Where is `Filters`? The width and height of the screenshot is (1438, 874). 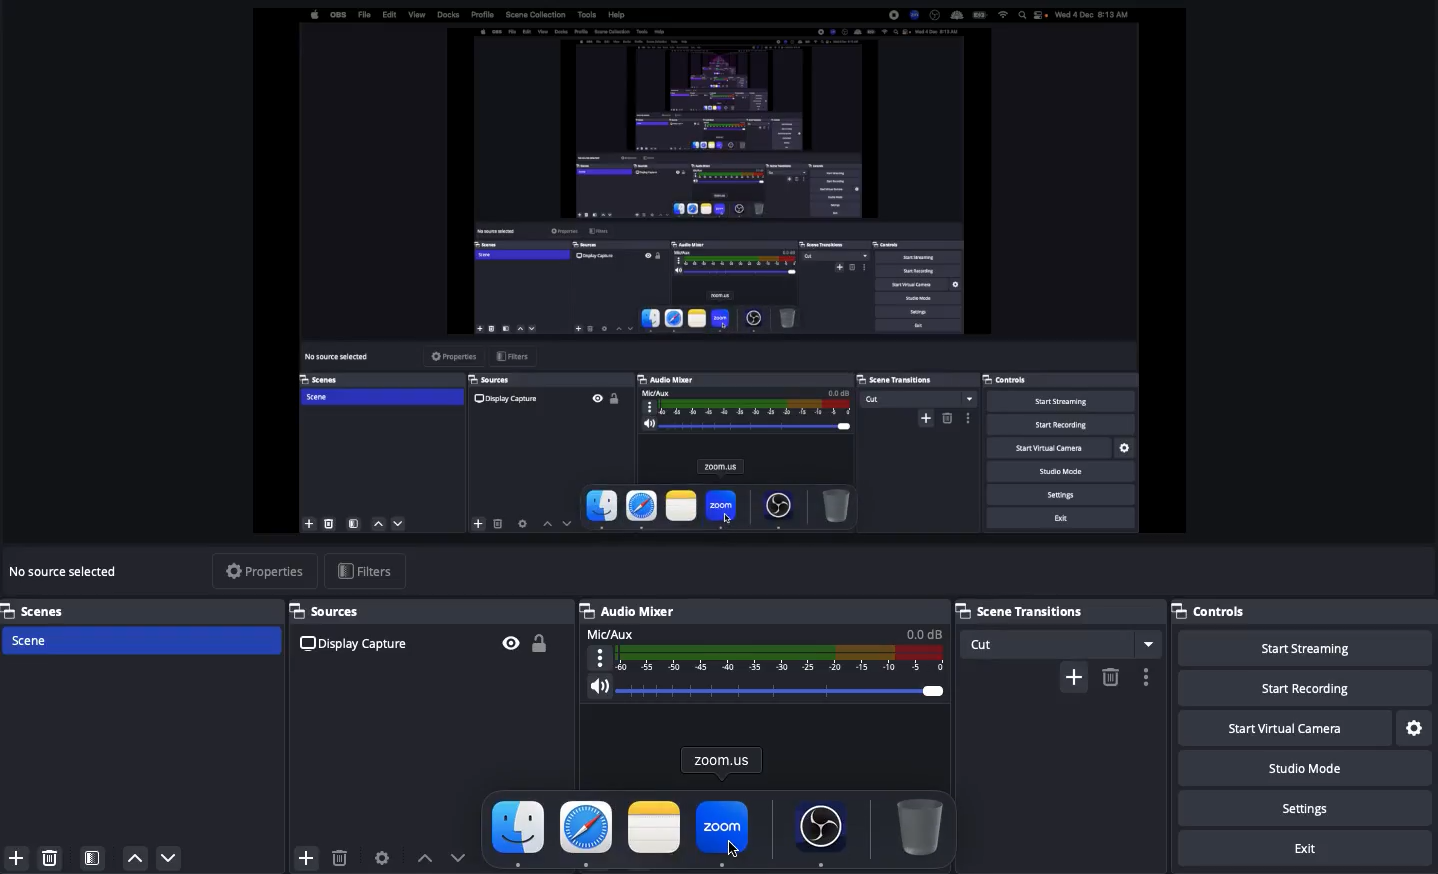 Filters is located at coordinates (367, 572).